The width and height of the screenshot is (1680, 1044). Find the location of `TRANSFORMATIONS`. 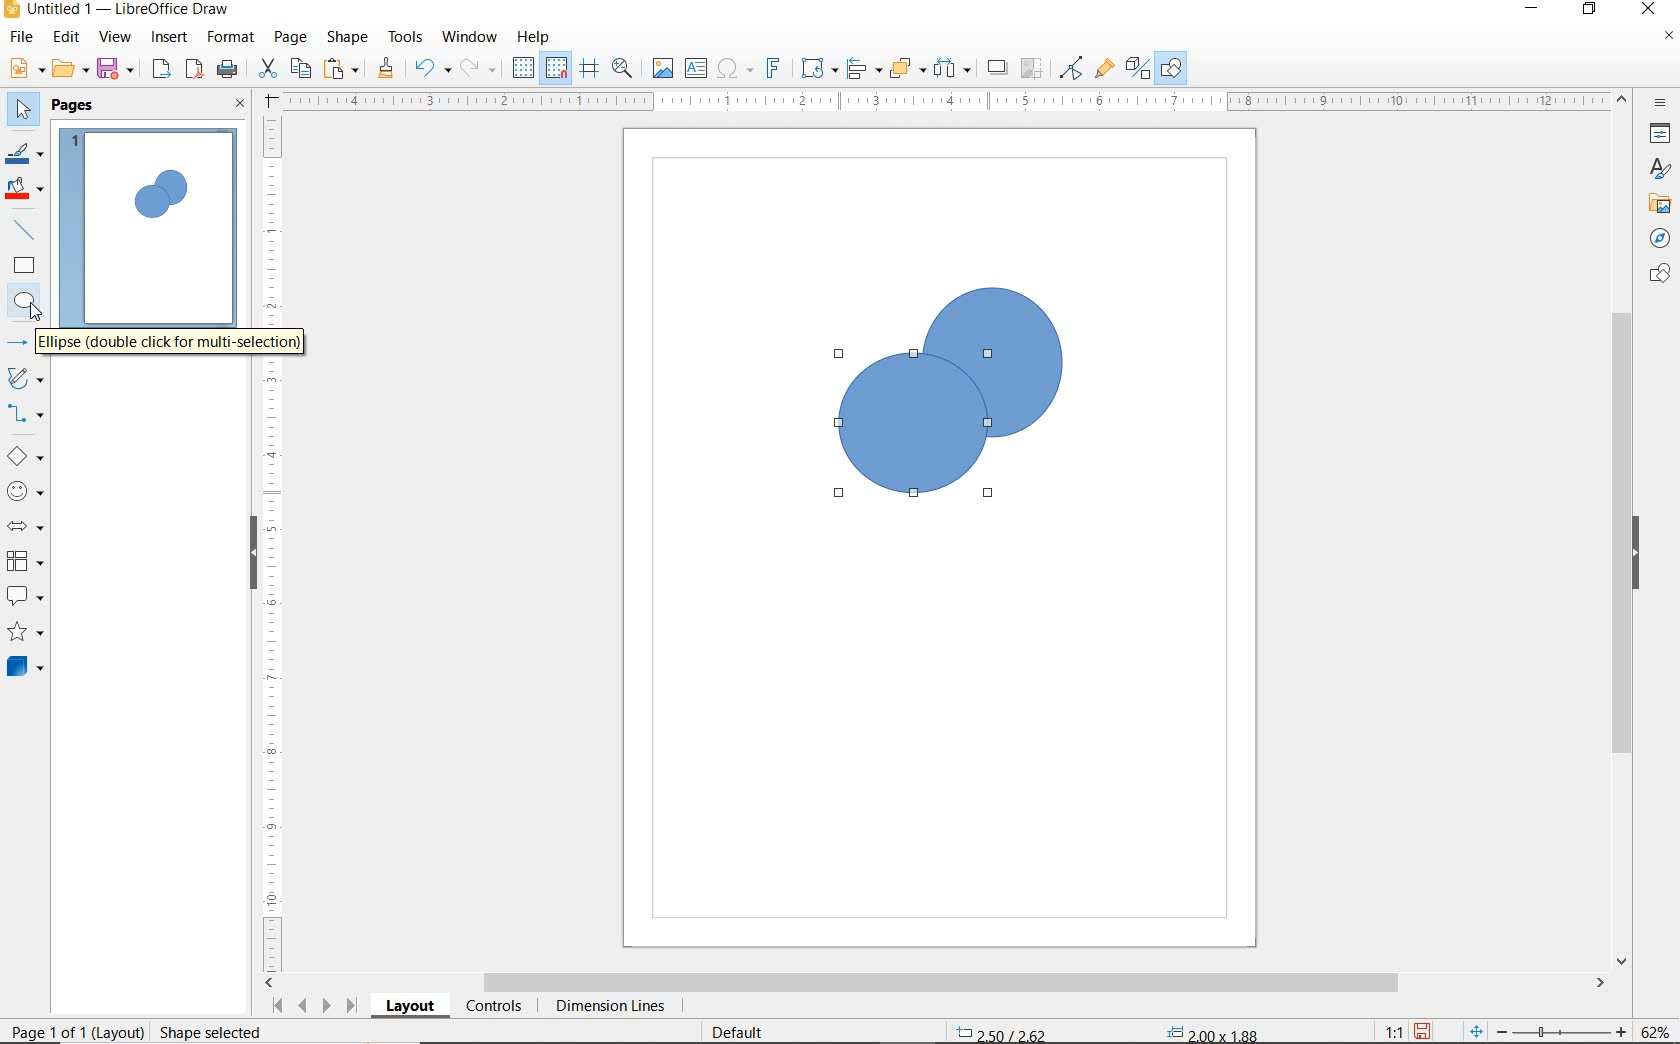

TRANSFORMATIONS is located at coordinates (816, 68).